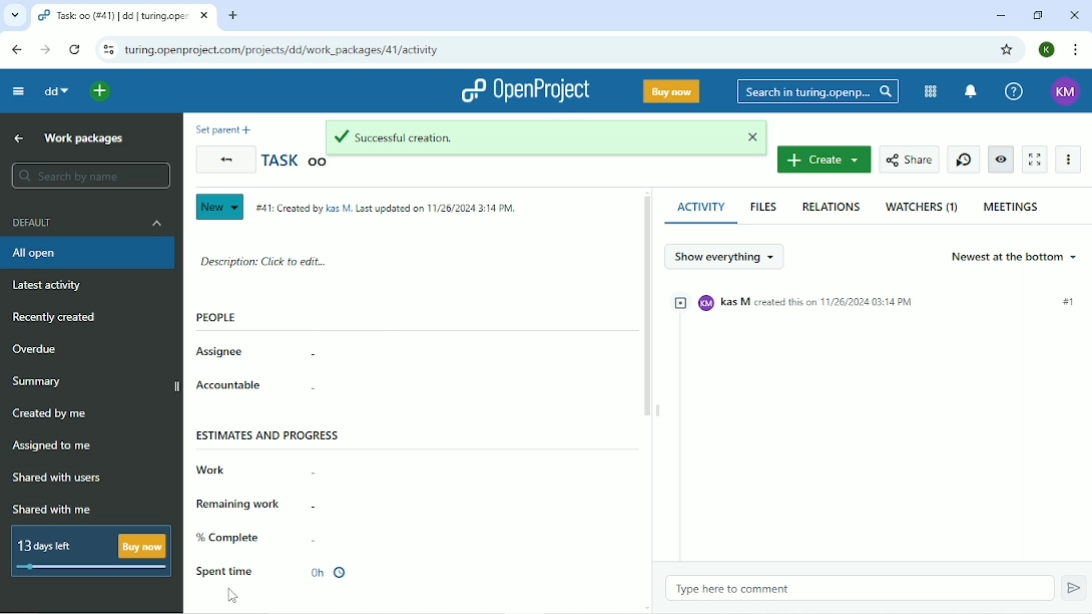  Describe the element at coordinates (89, 176) in the screenshot. I see `search by name` at that location.